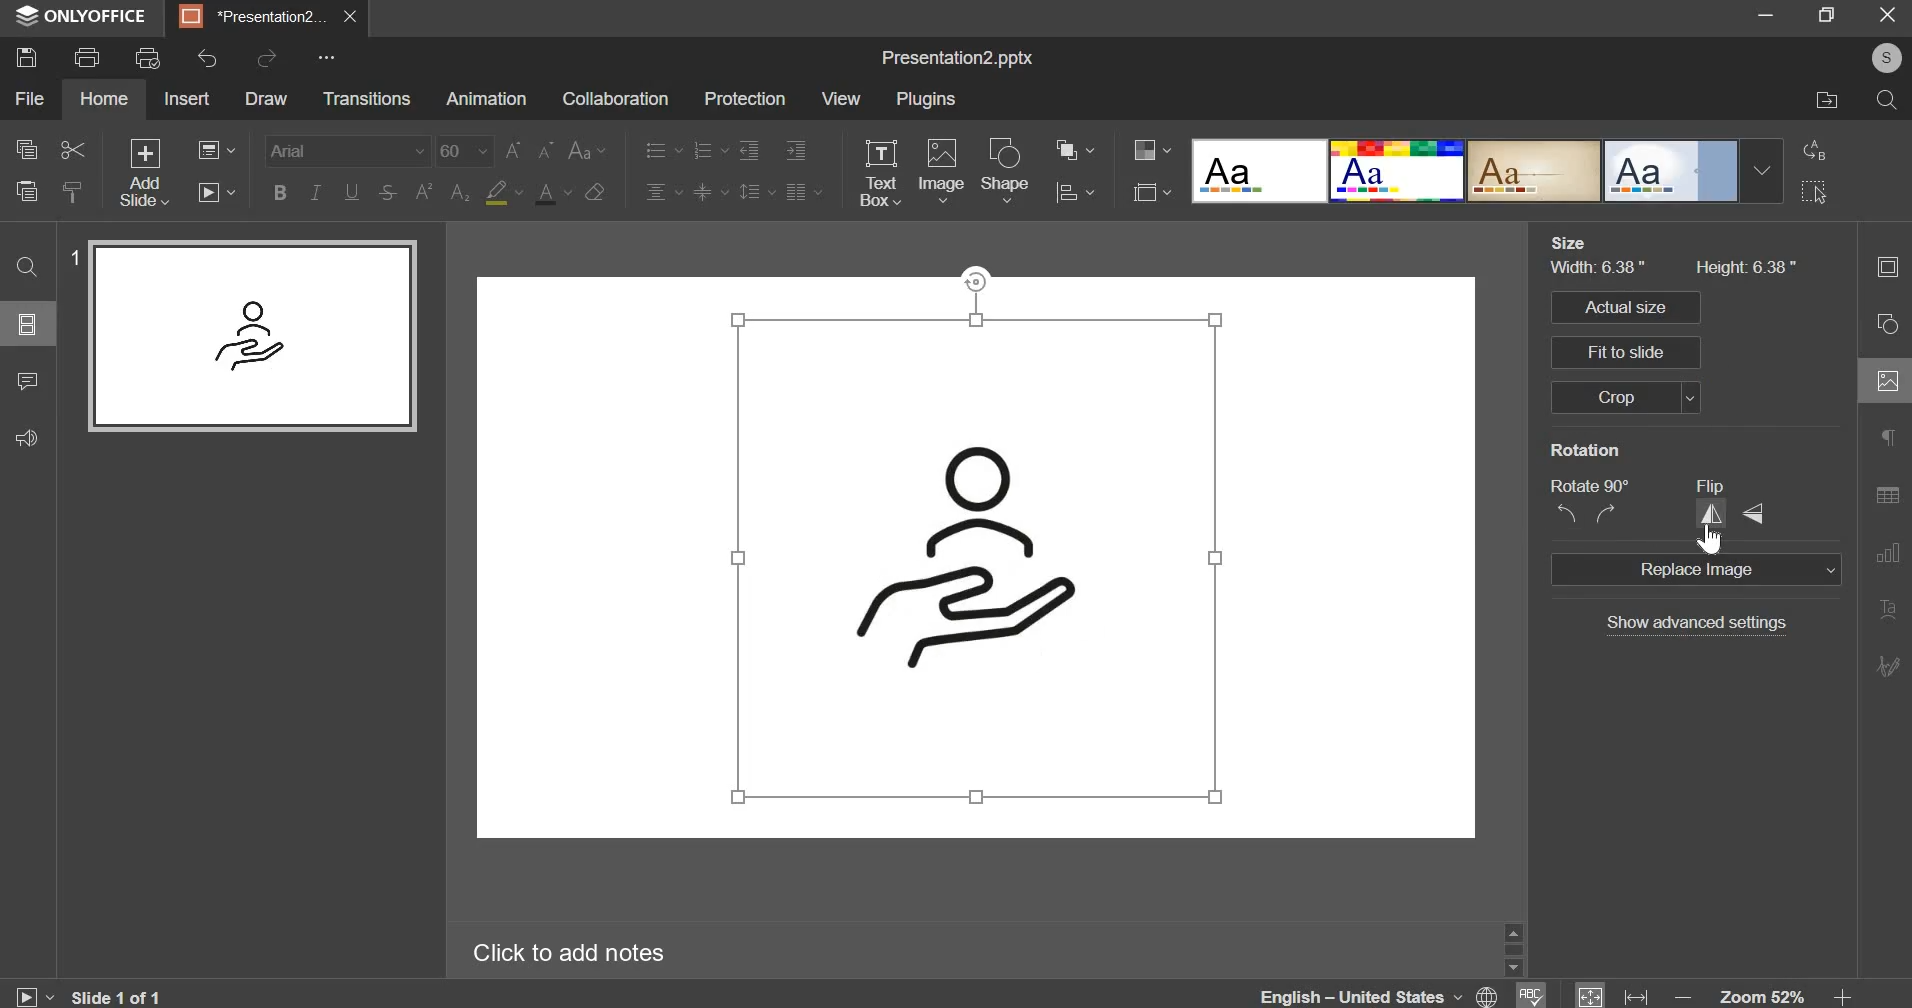 This screenshot has height=1008, width=1912. What do you see at coordinates (26, 56) in the screenshot?
I see `save` at bounding box center [26, 56].